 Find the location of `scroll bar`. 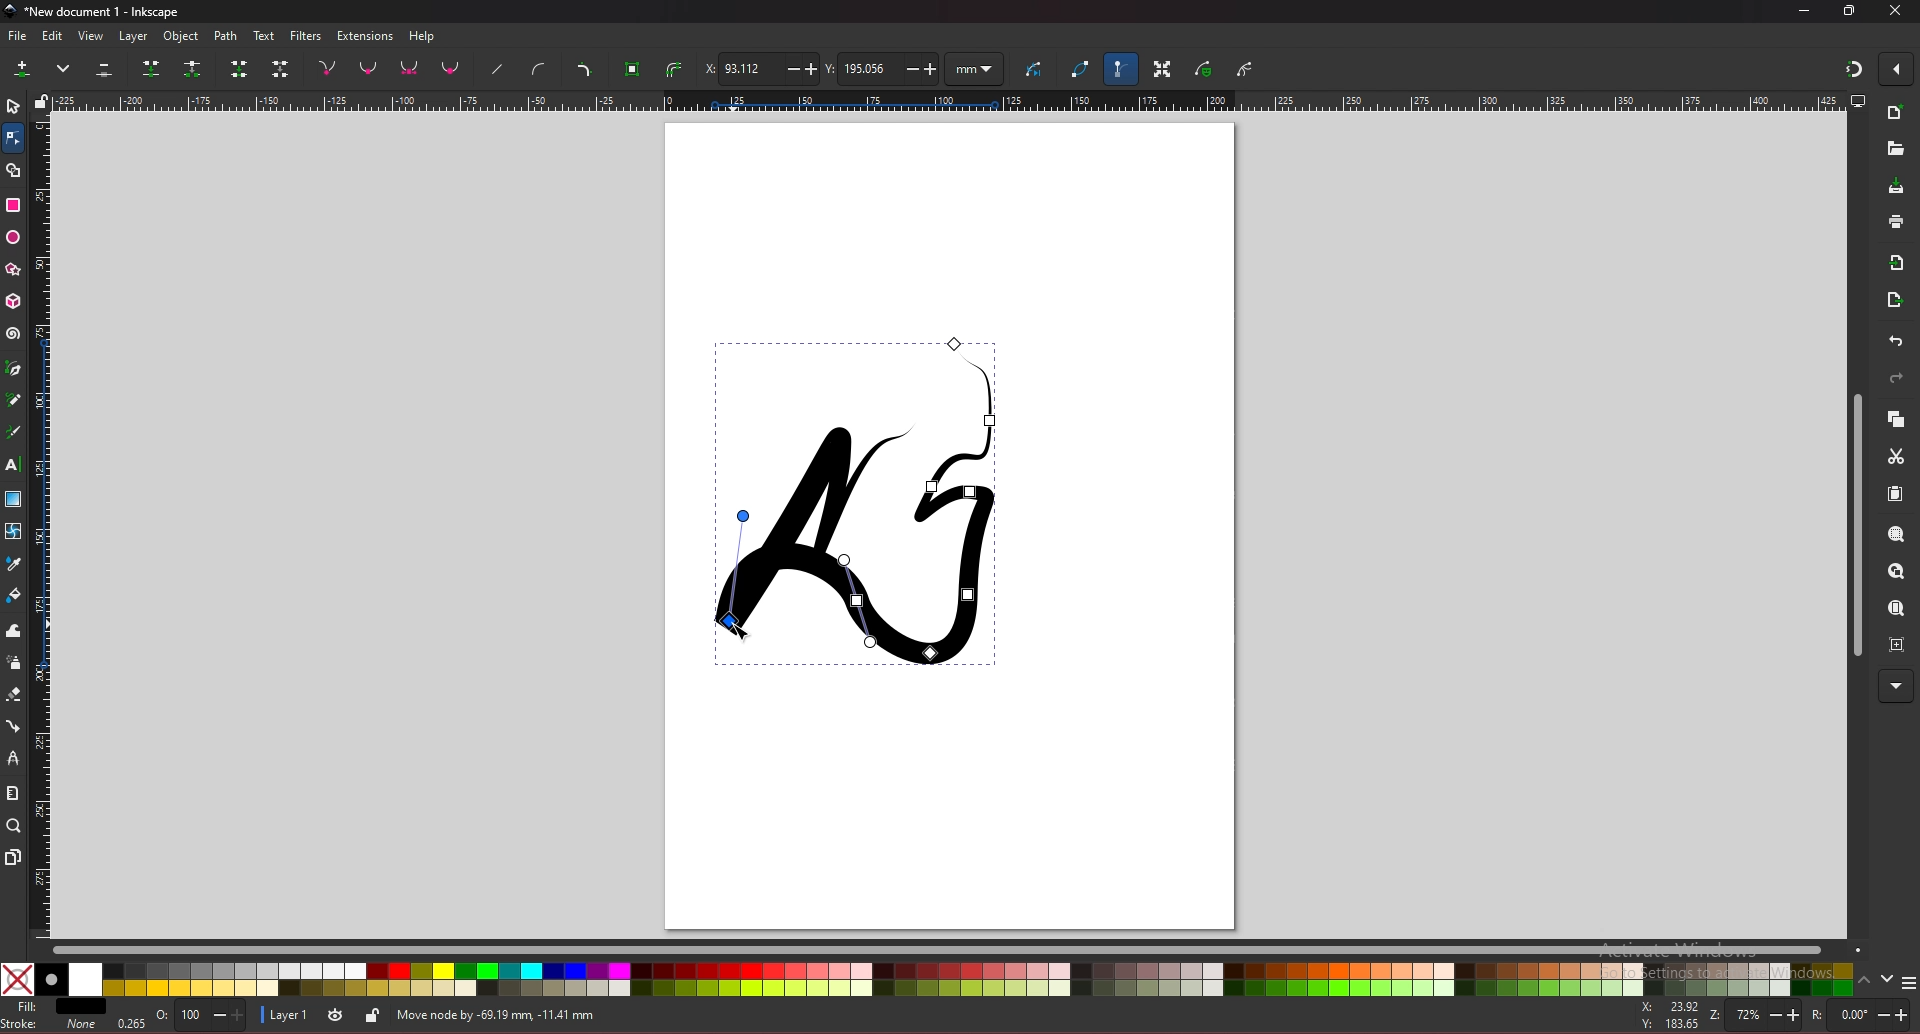

scroll bar is located at coordinates (1854, 523).